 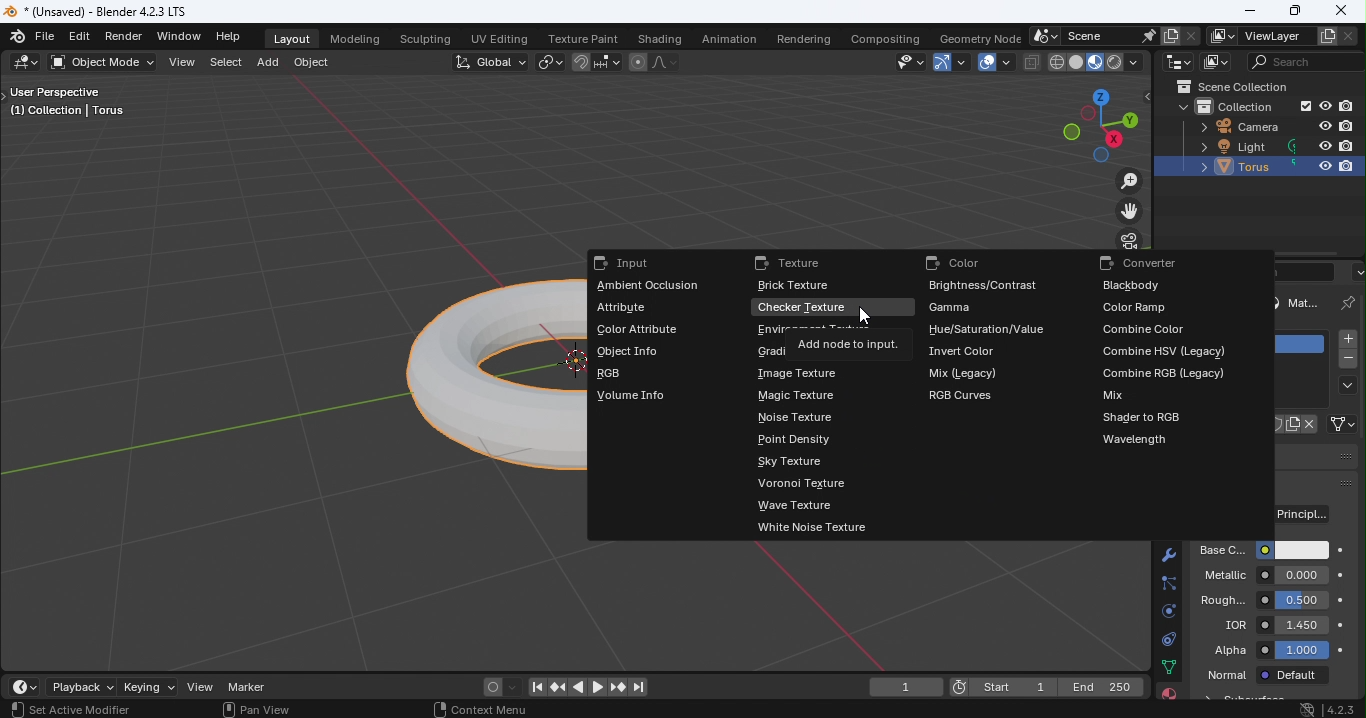 I want to click on Unlink data block, so click(x=1309, y=422).